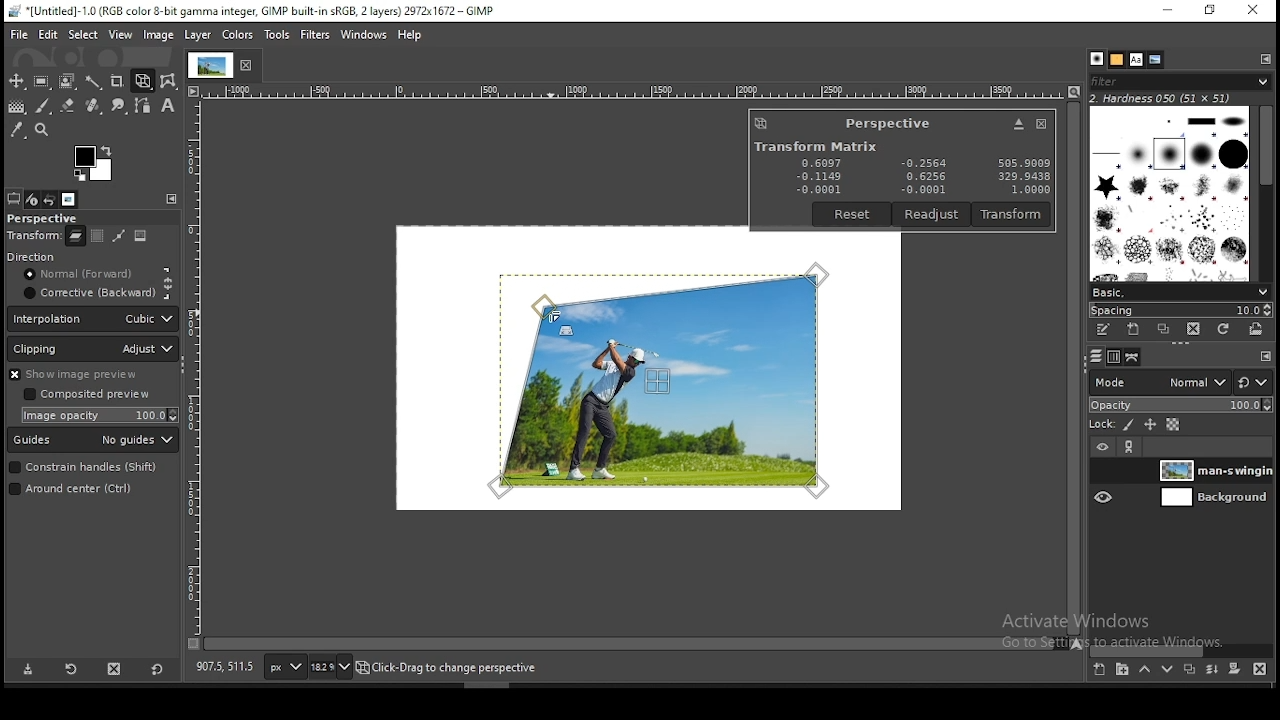 Image resolution: width=1280 pixels, height=720 pixels. Describe the element at coordinates (94, 349) in the screenshot. I see `clipping` at that location.